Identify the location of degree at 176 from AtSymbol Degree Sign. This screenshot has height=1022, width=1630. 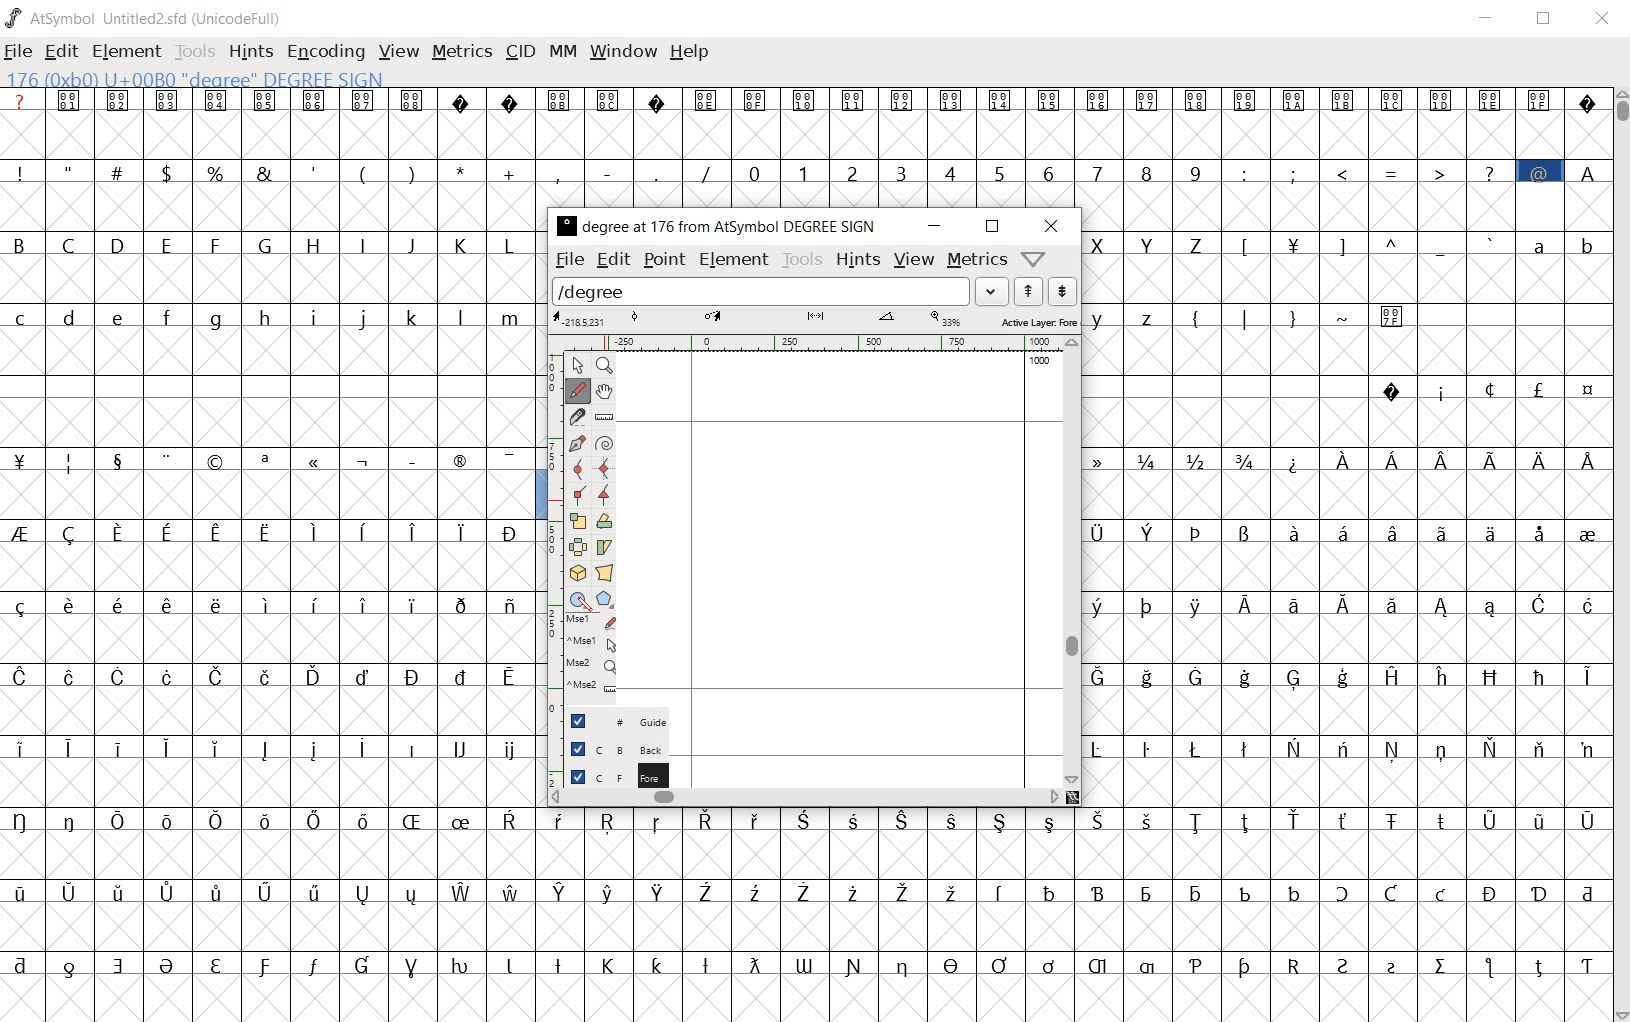
(718, 228).